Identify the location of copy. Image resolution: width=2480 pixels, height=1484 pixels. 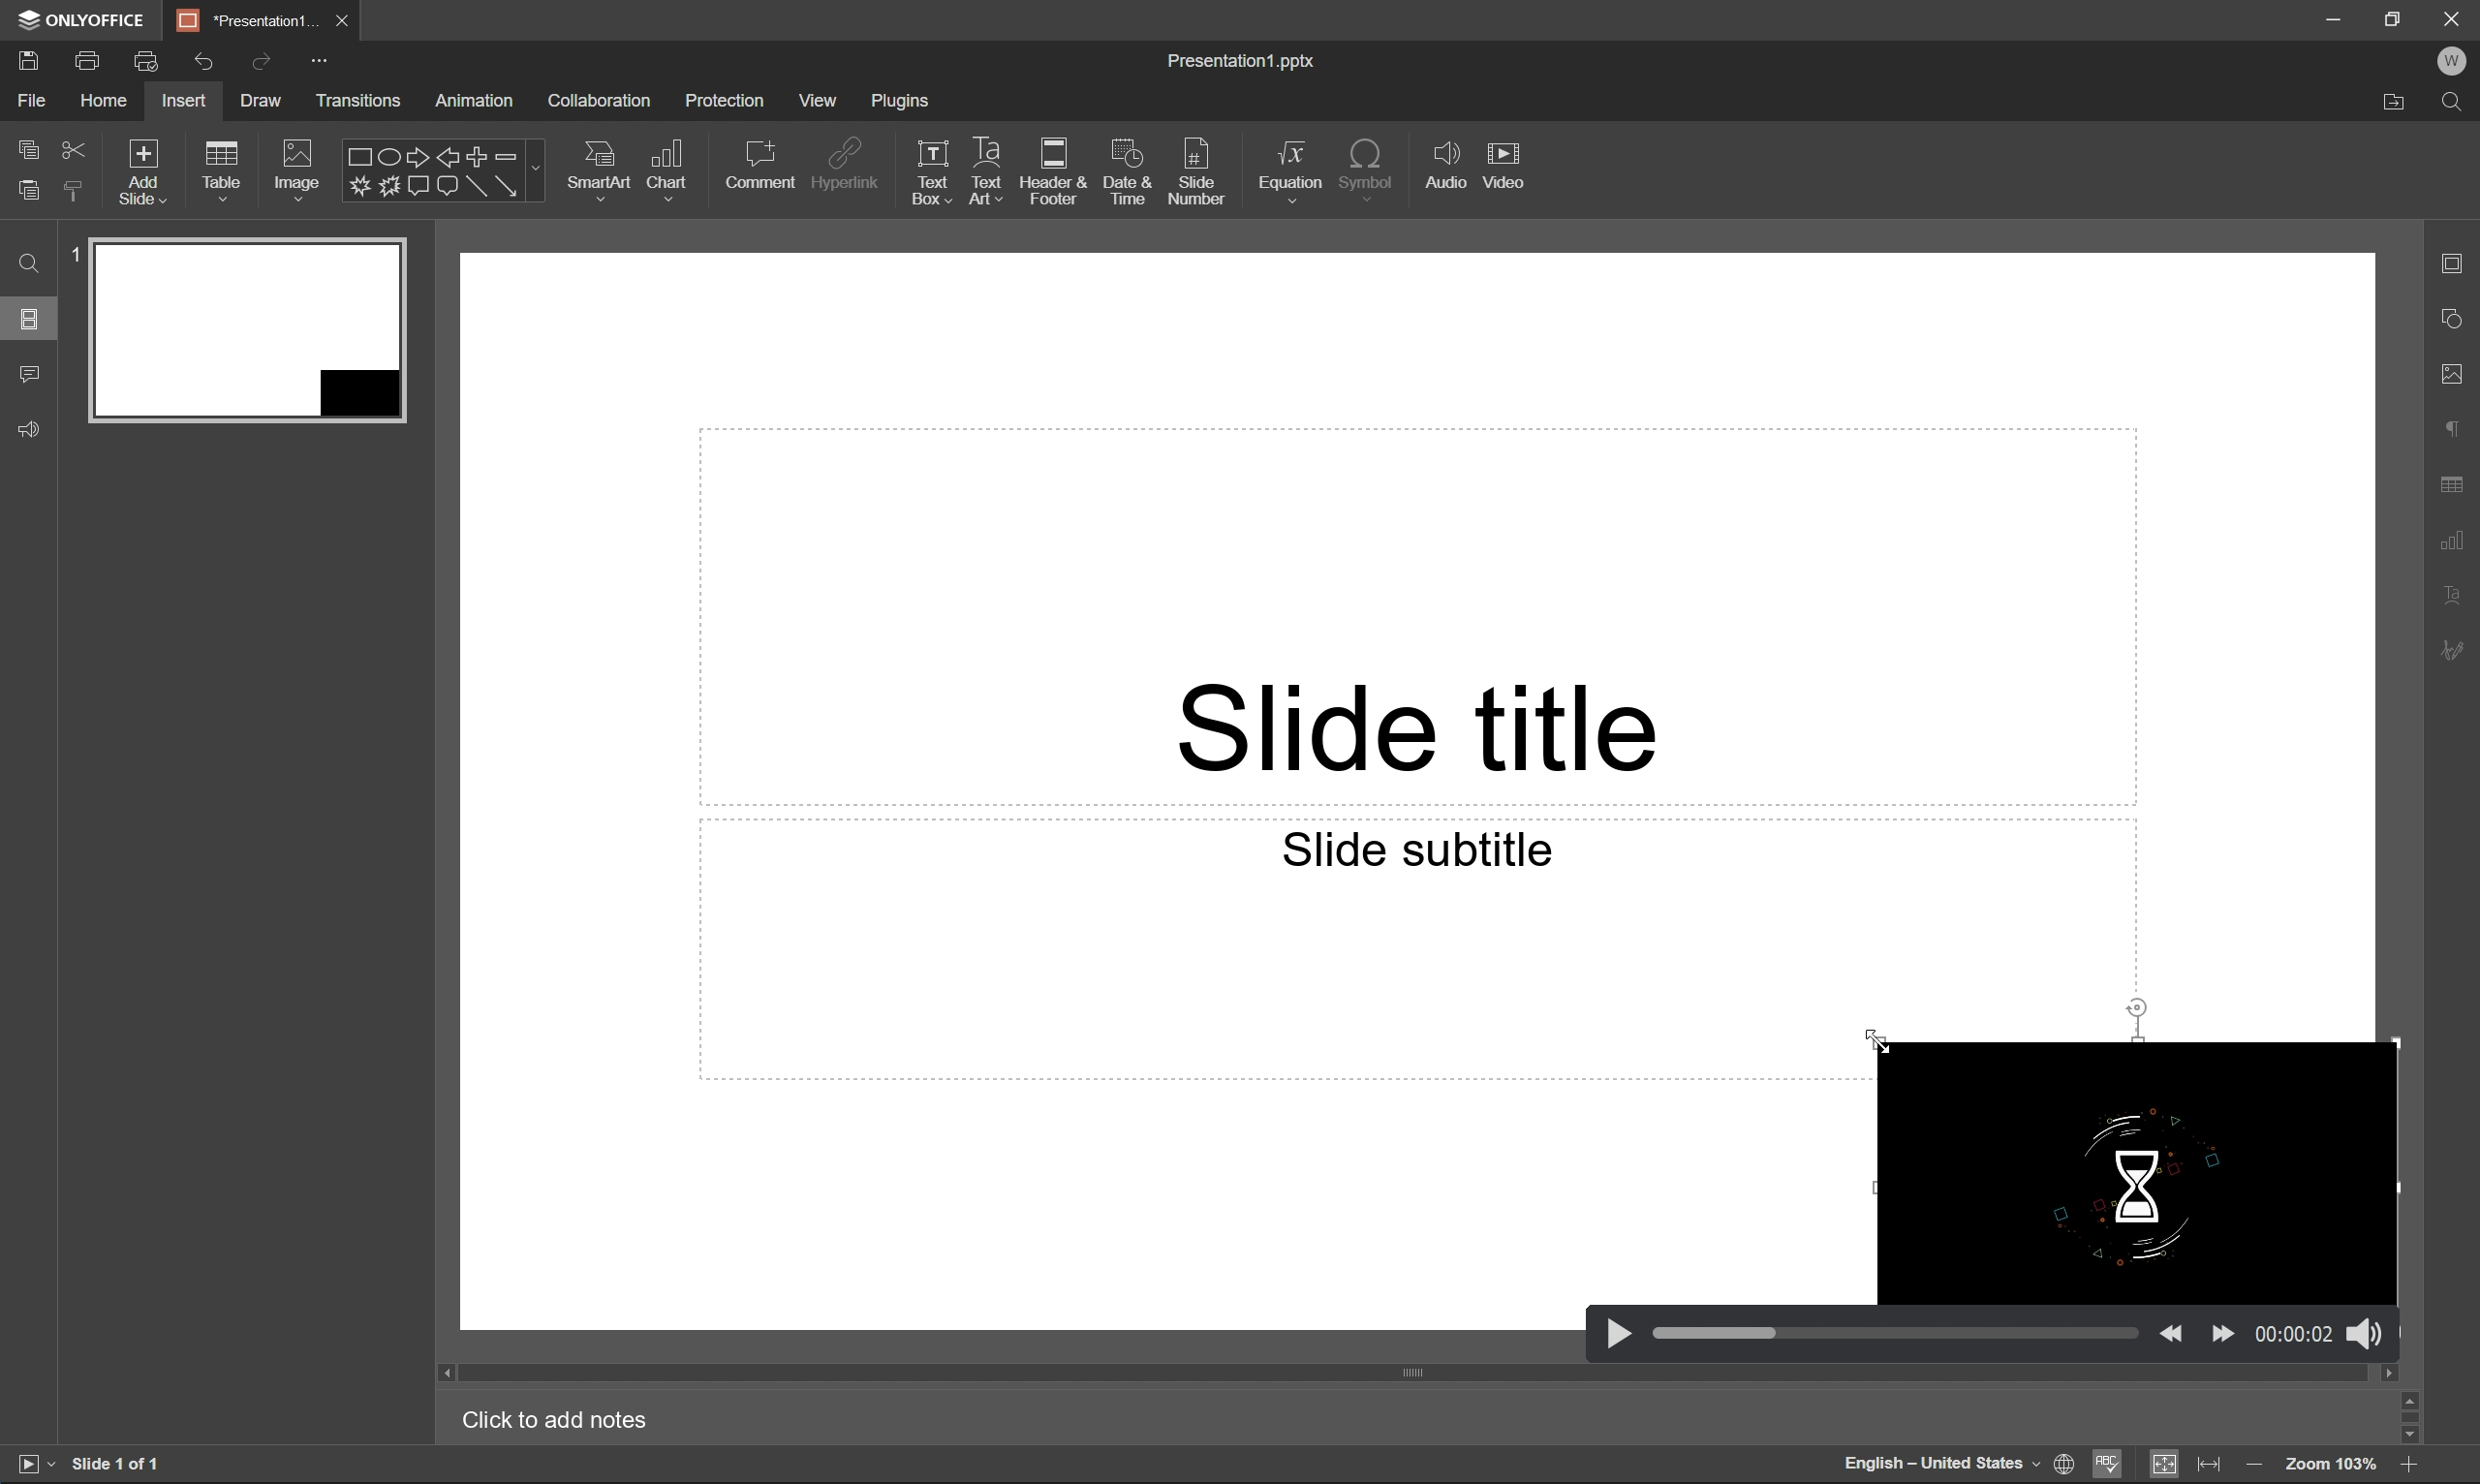
(30, 148).